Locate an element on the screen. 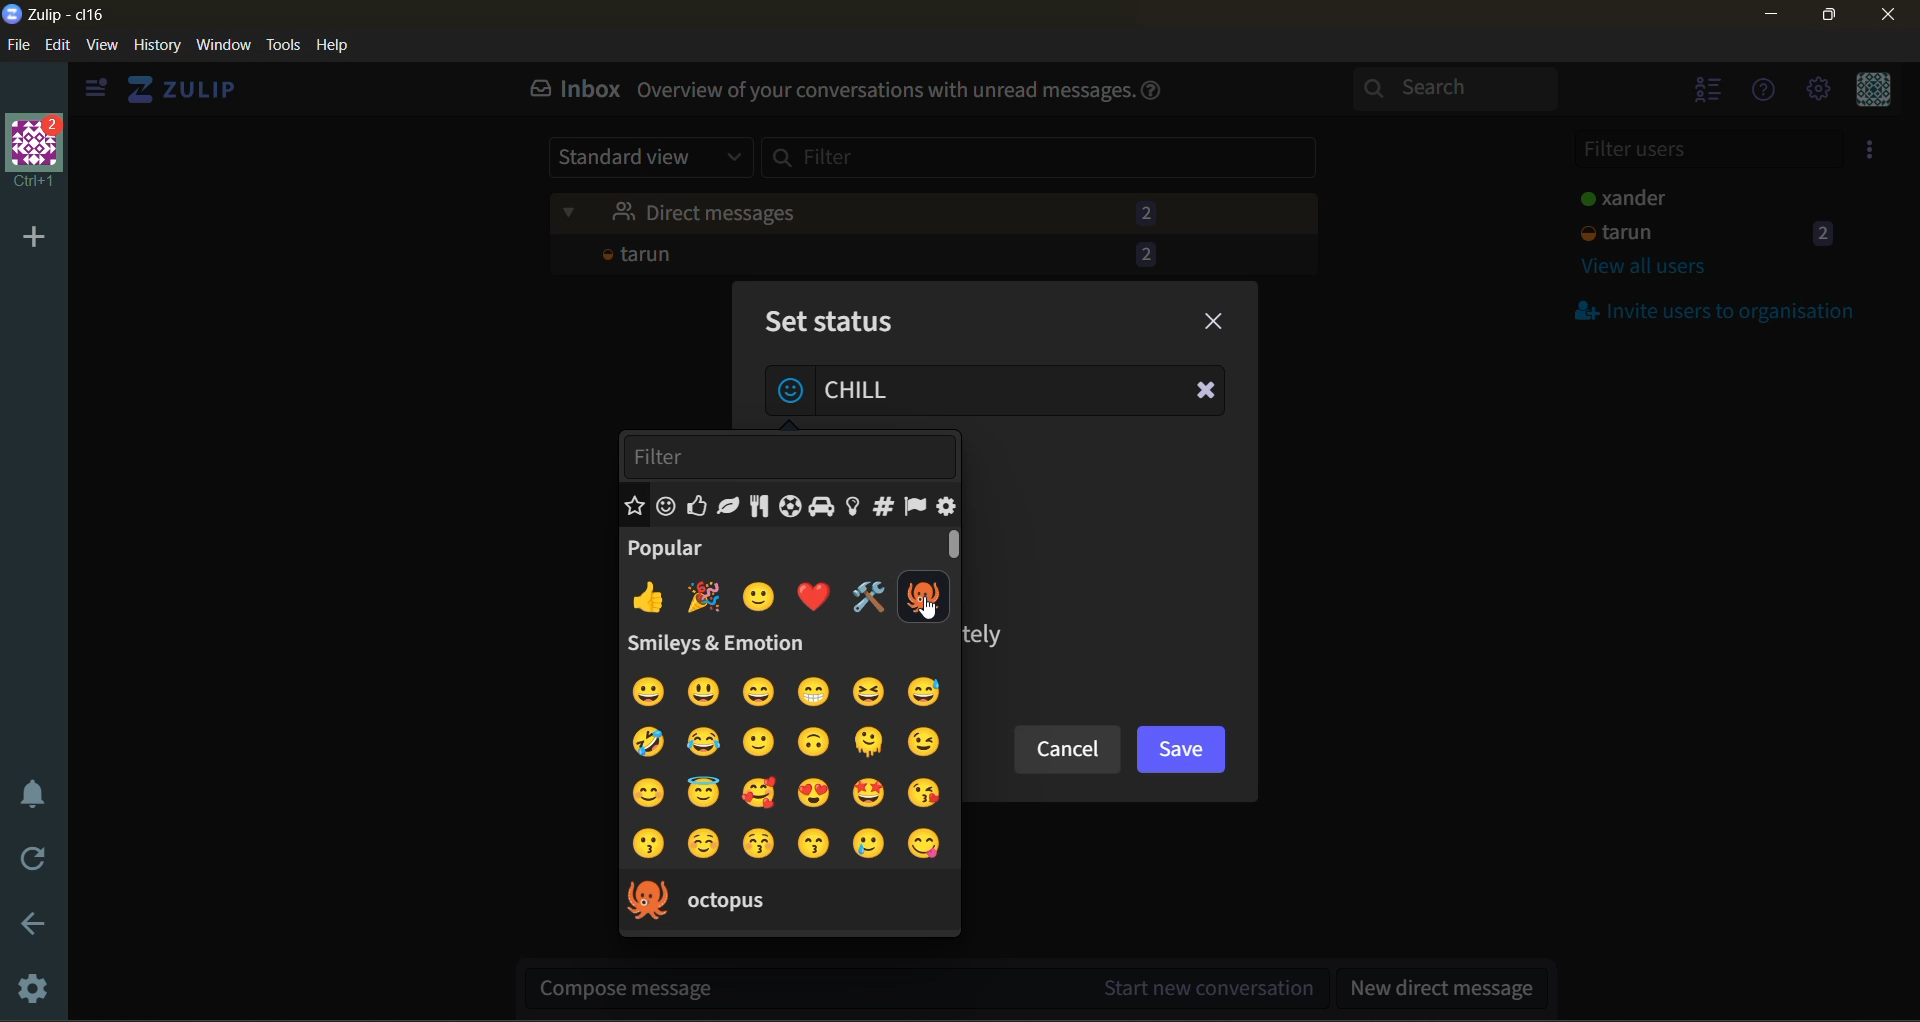  emoji is located at coordinates (813, 596).